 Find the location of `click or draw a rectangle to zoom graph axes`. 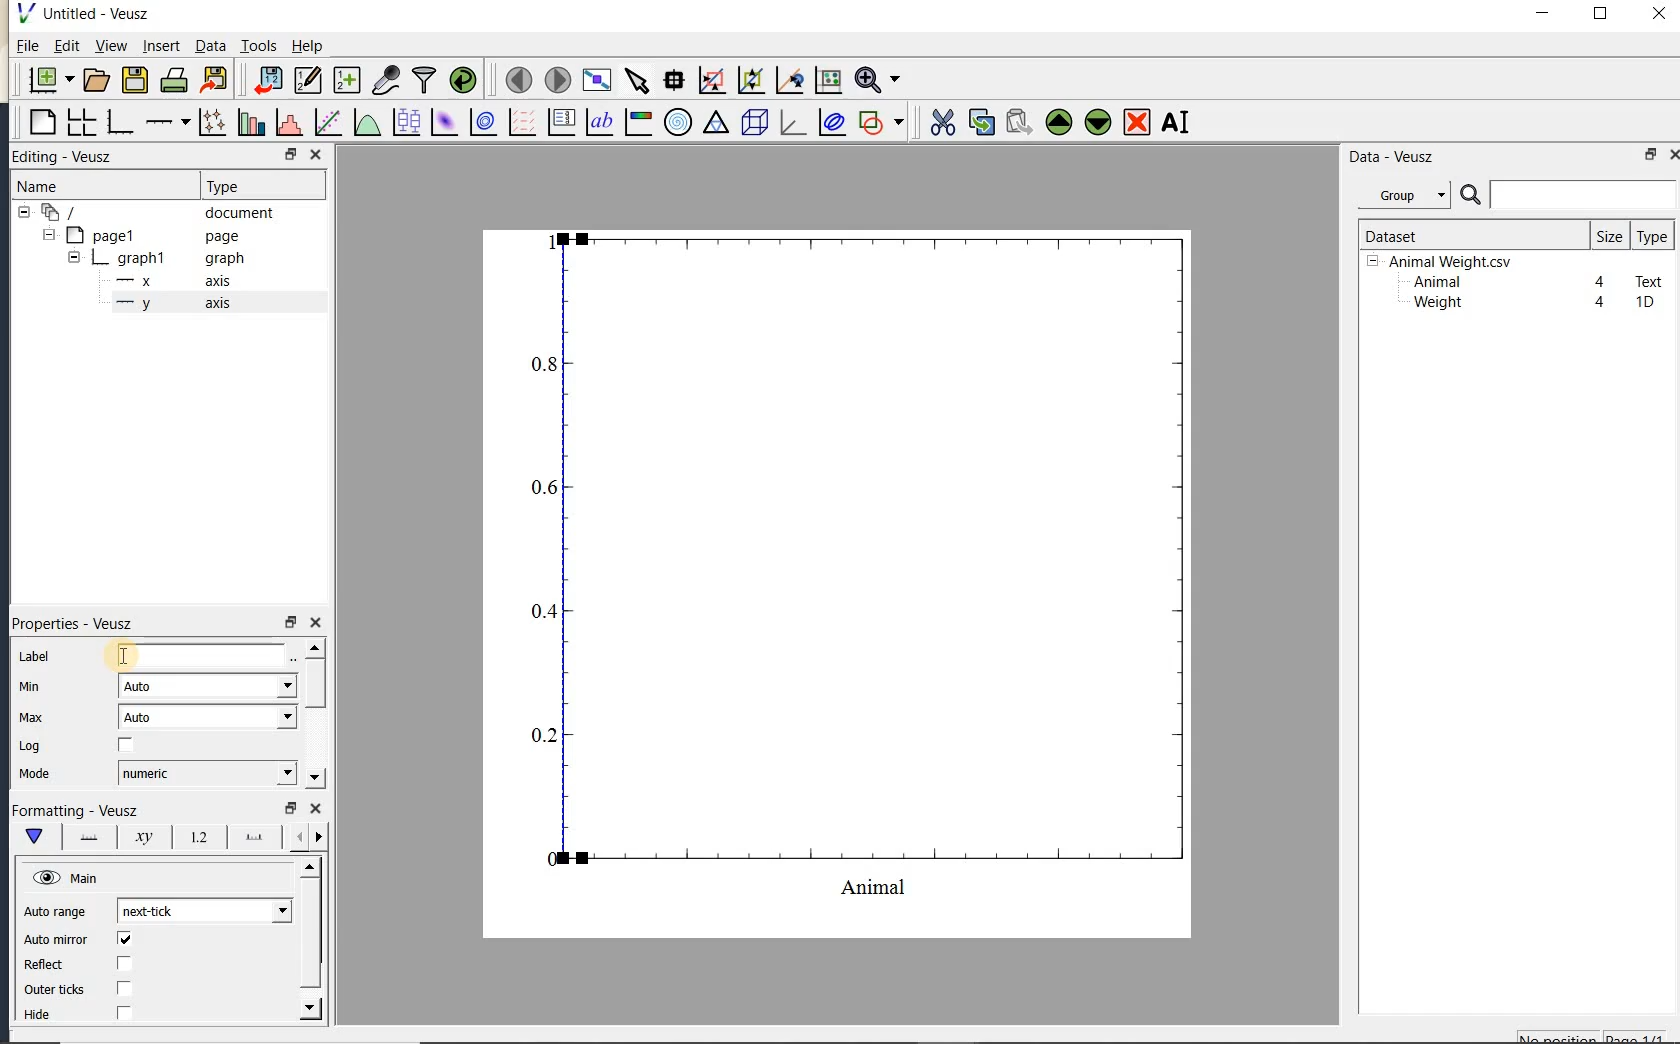

click or draw a rectangle to zoom graph axes is located at coordinates (711, 81).